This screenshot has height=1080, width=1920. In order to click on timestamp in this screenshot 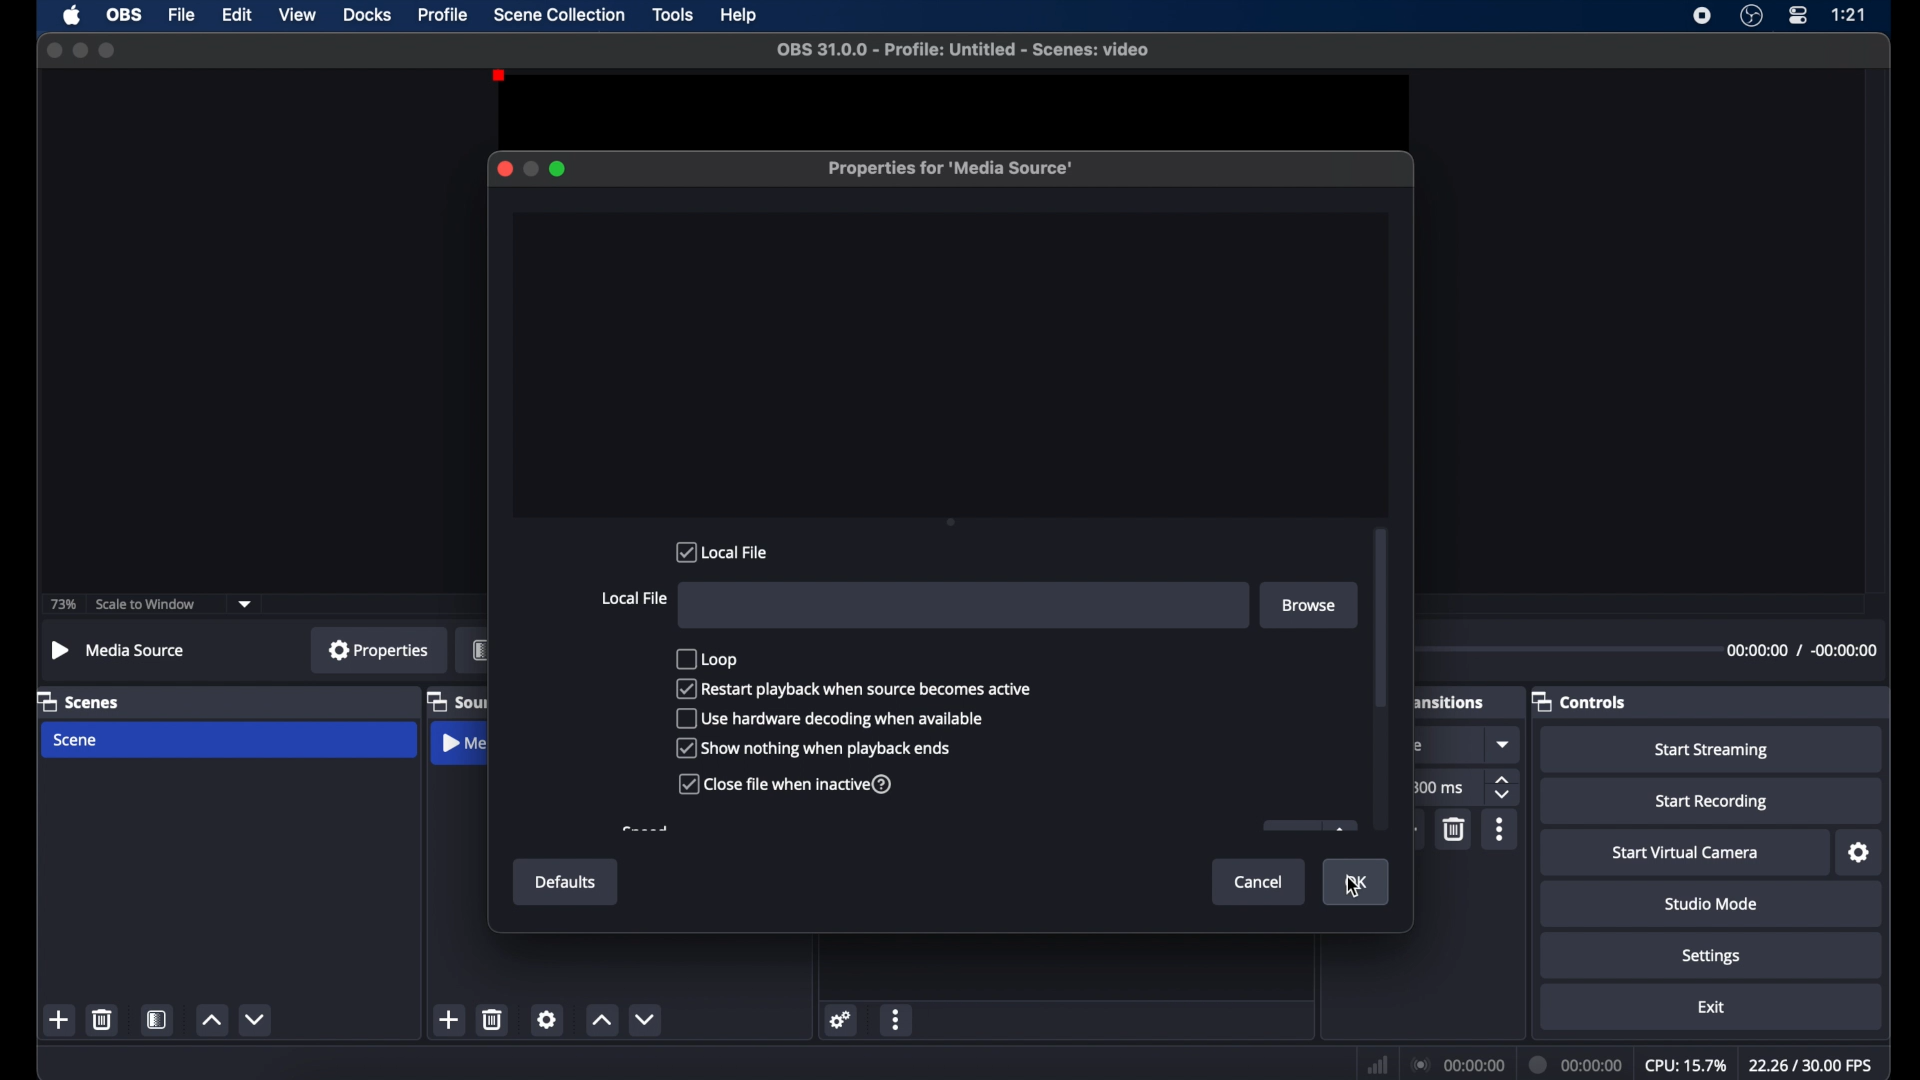, I will do `click(1801, 651)`.